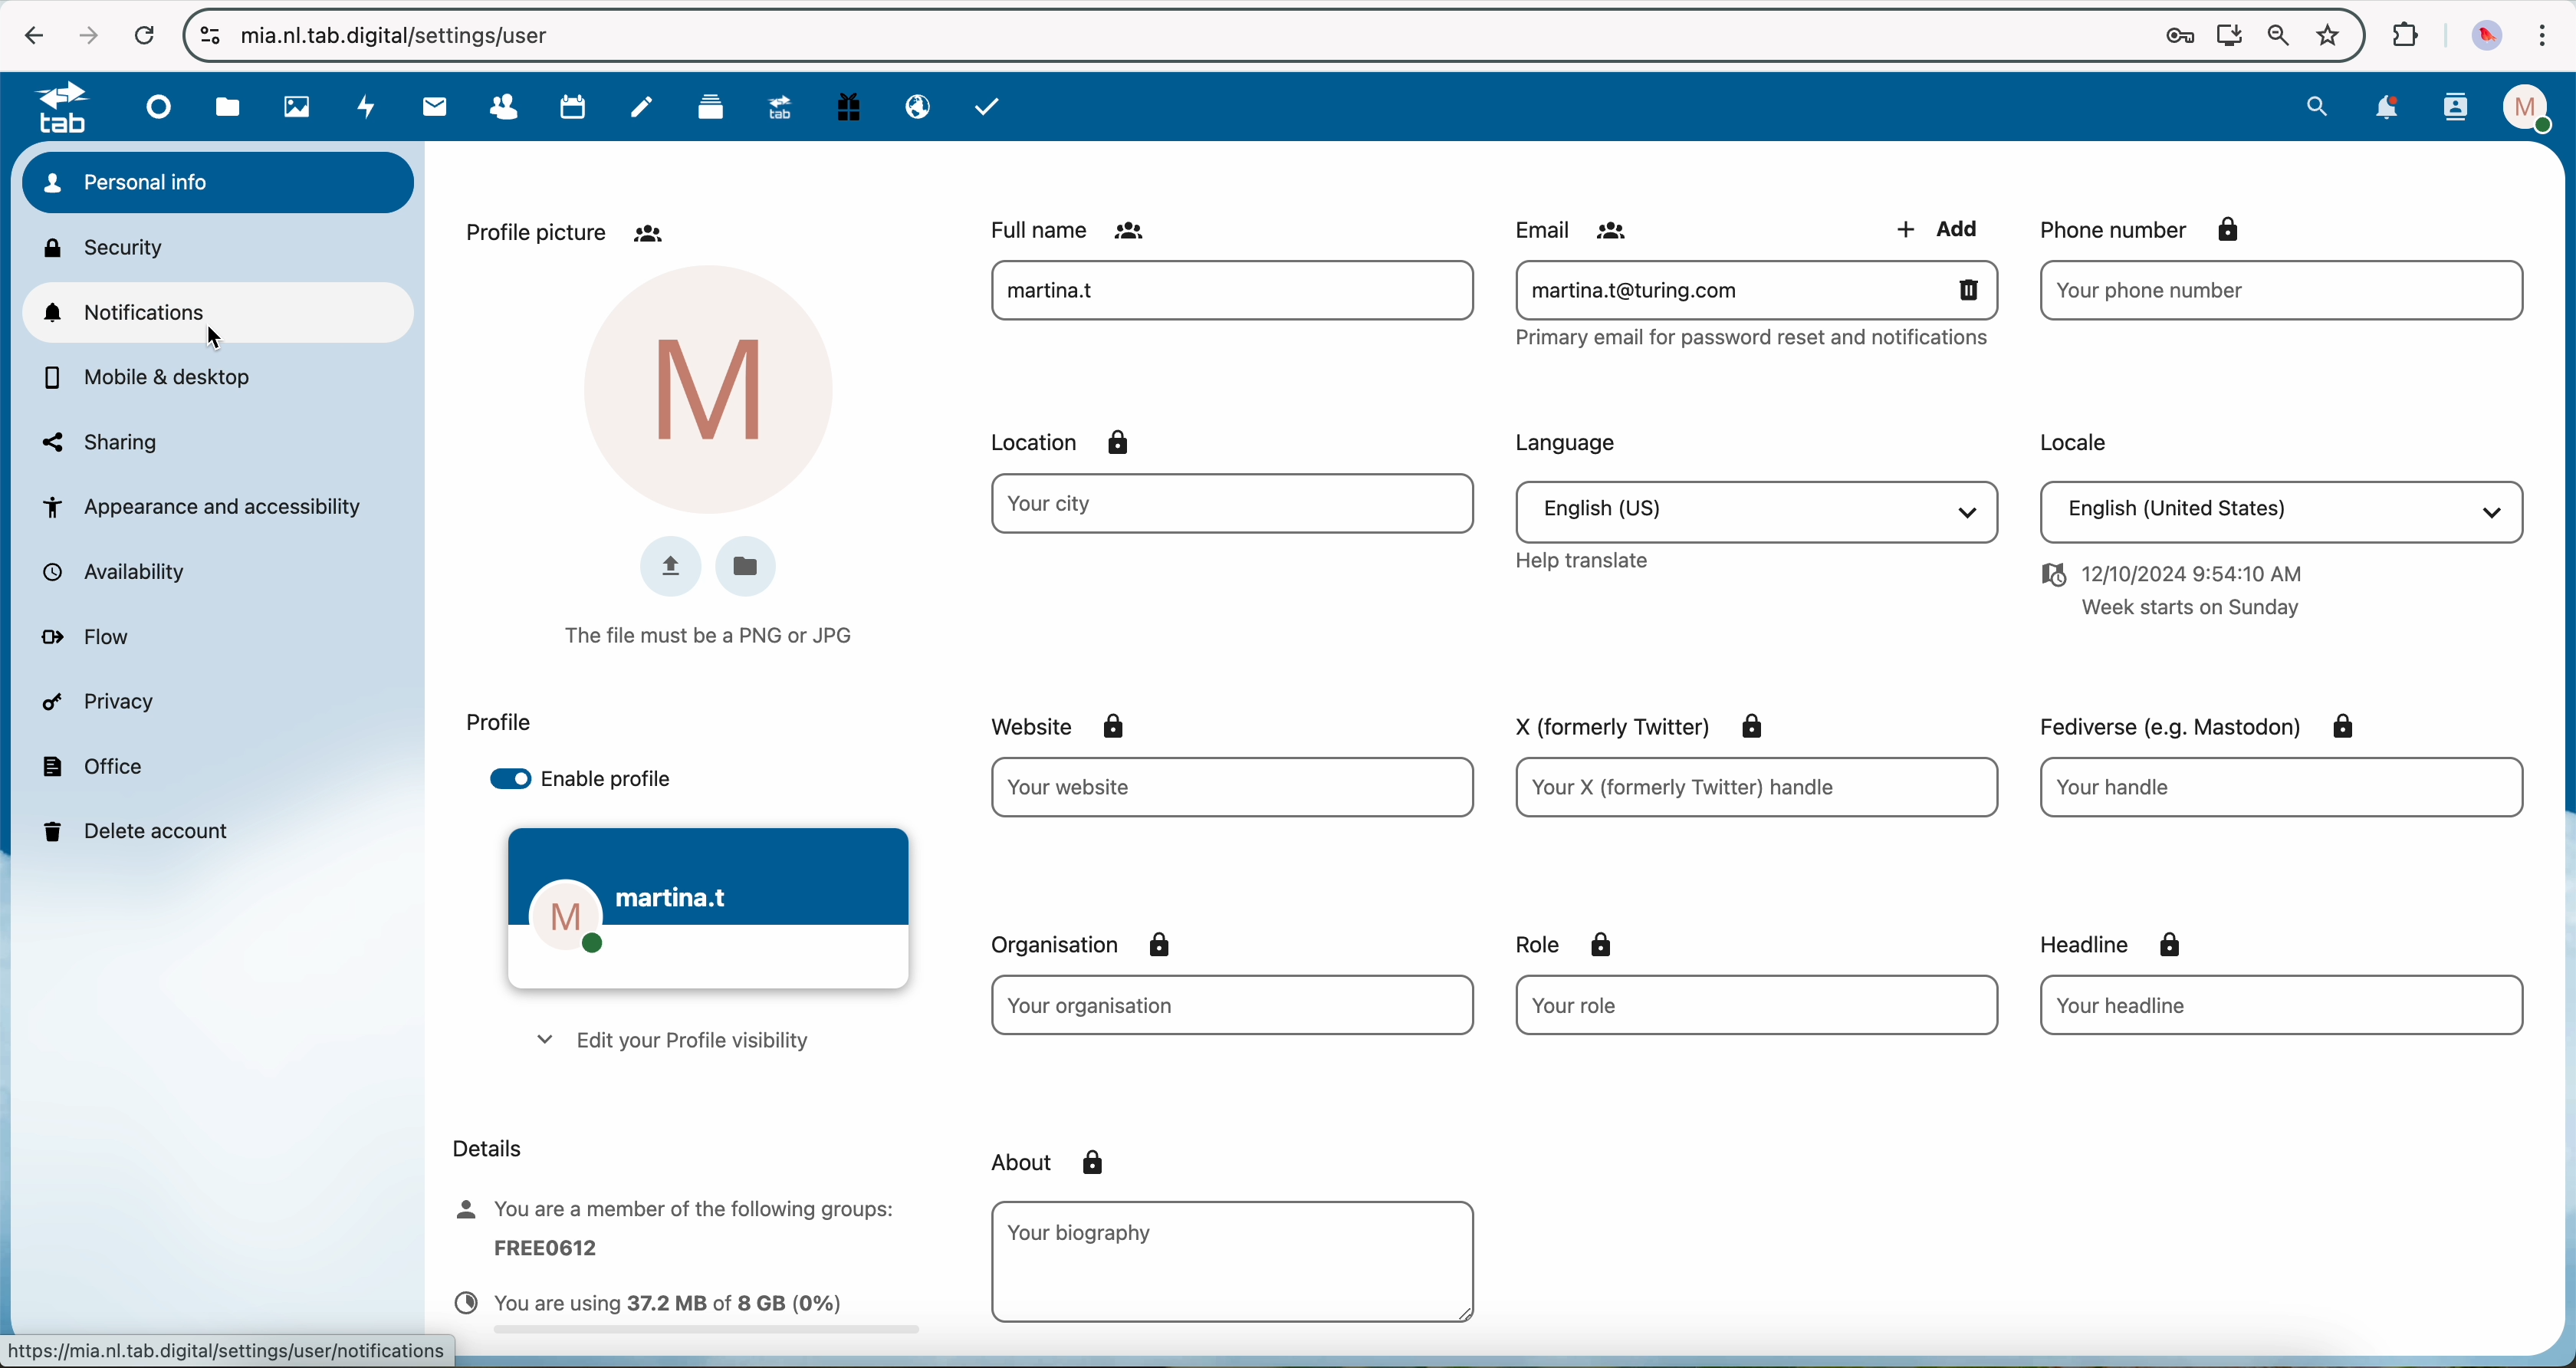  I want to click on click on notifications, so click(217, 315).